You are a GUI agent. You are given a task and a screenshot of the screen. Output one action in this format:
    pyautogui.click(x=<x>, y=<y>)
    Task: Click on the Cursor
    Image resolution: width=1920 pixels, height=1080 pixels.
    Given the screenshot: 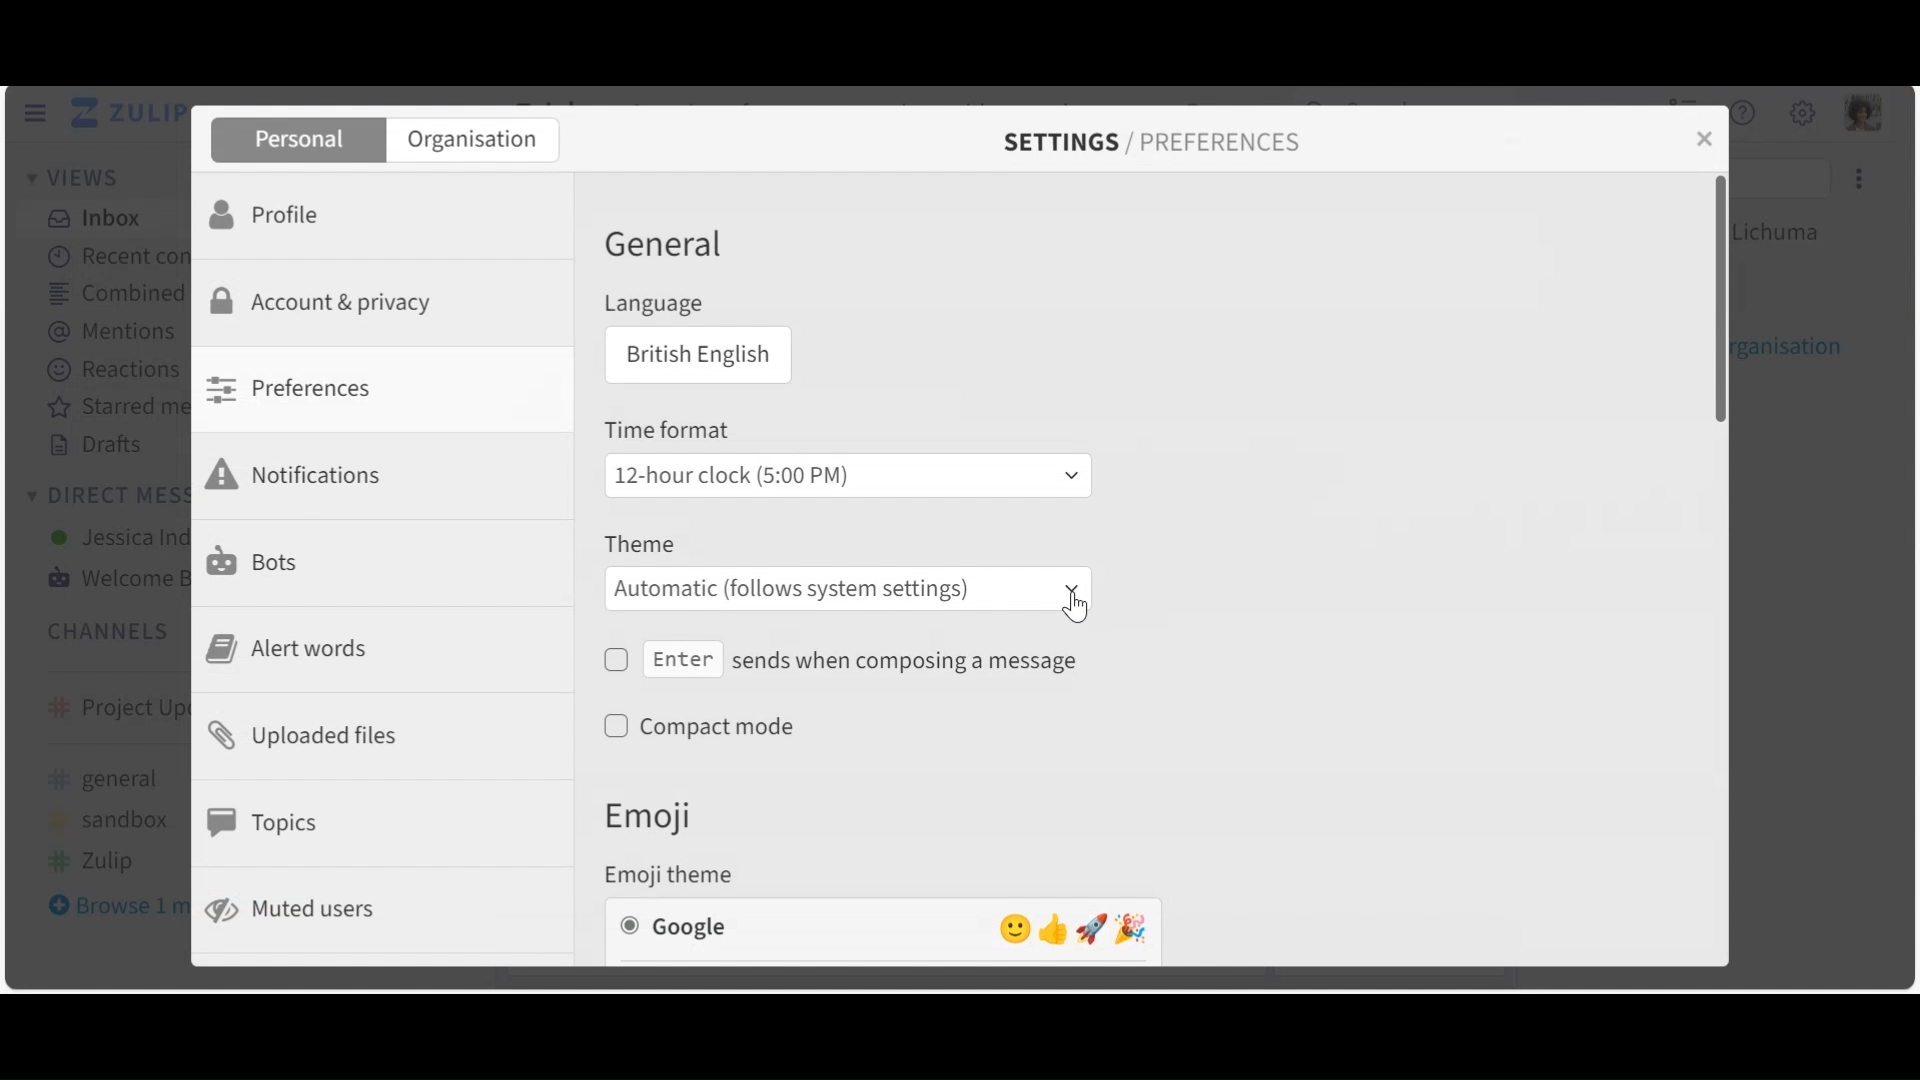 What is the action you would take?
    pyautogui.click(x=1069, y=609)
    